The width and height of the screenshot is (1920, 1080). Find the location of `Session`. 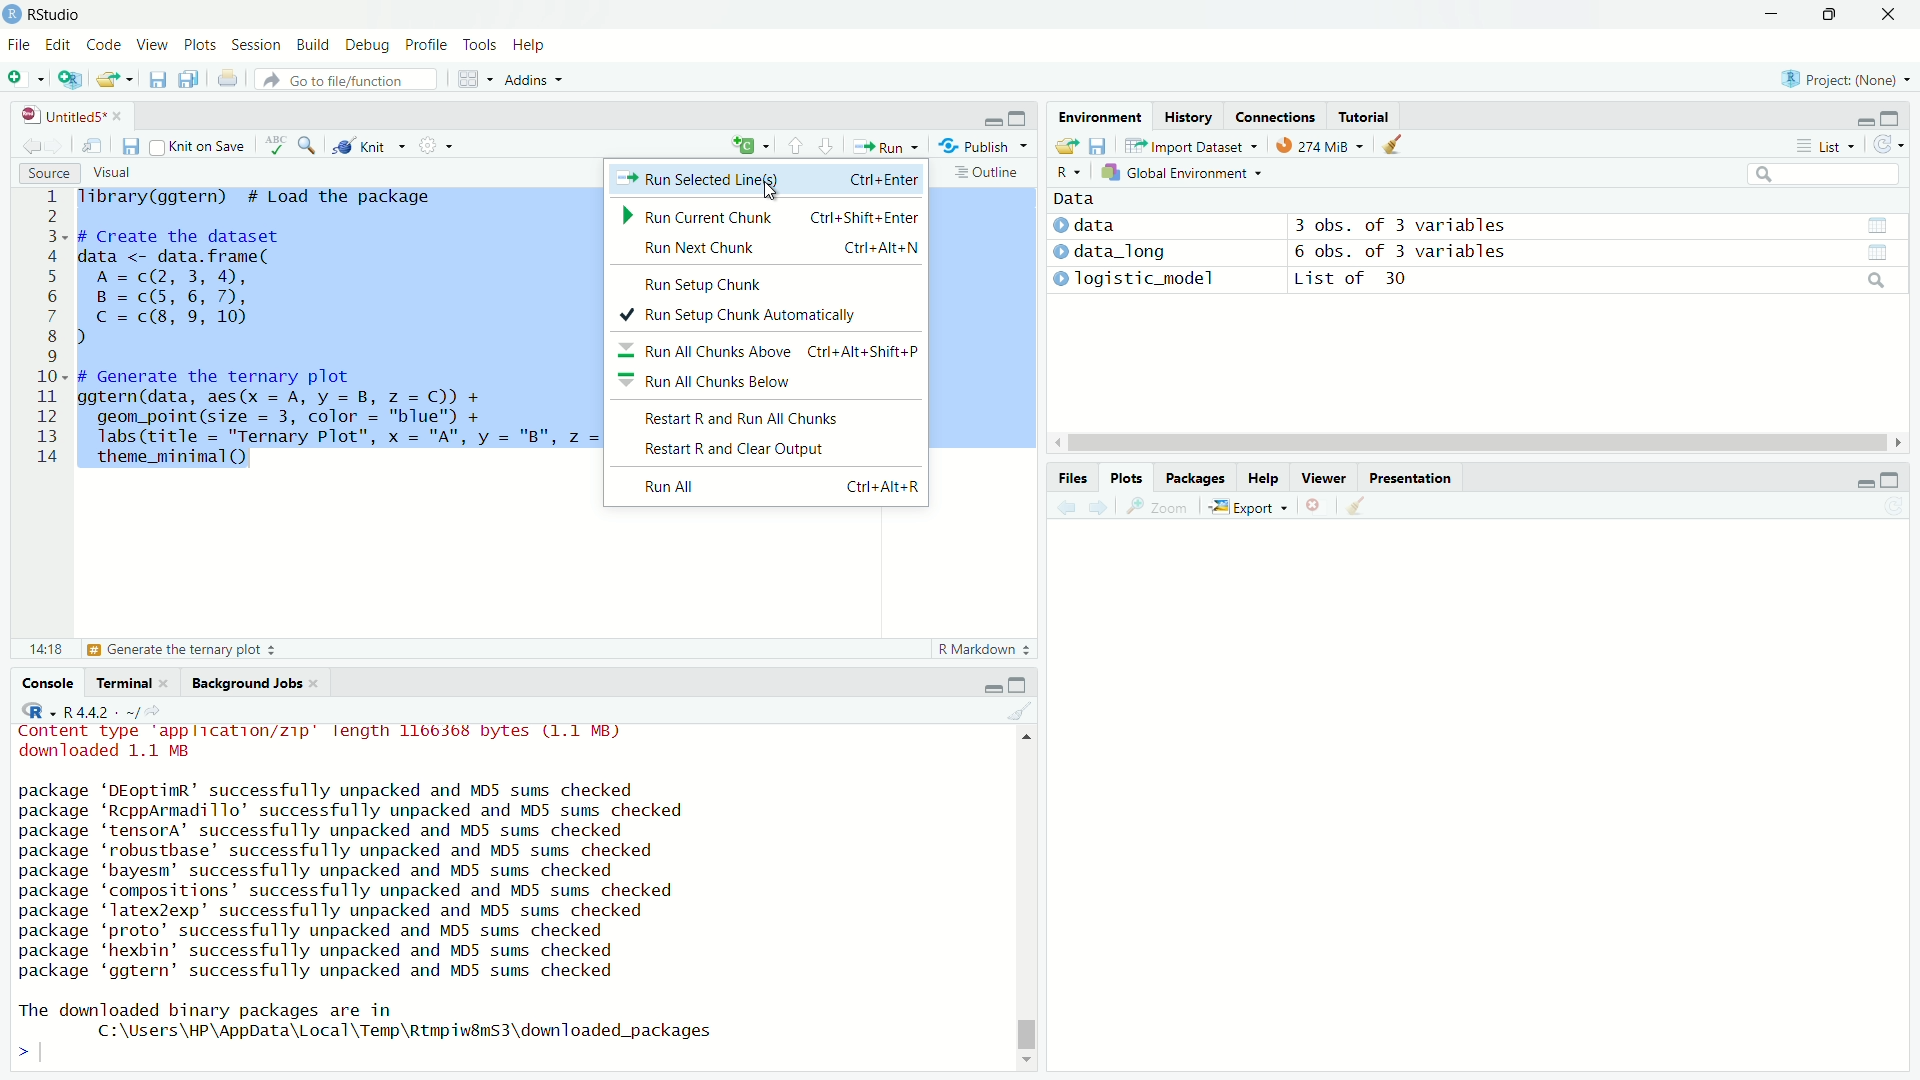

Session is located at coordinates (255, 47).